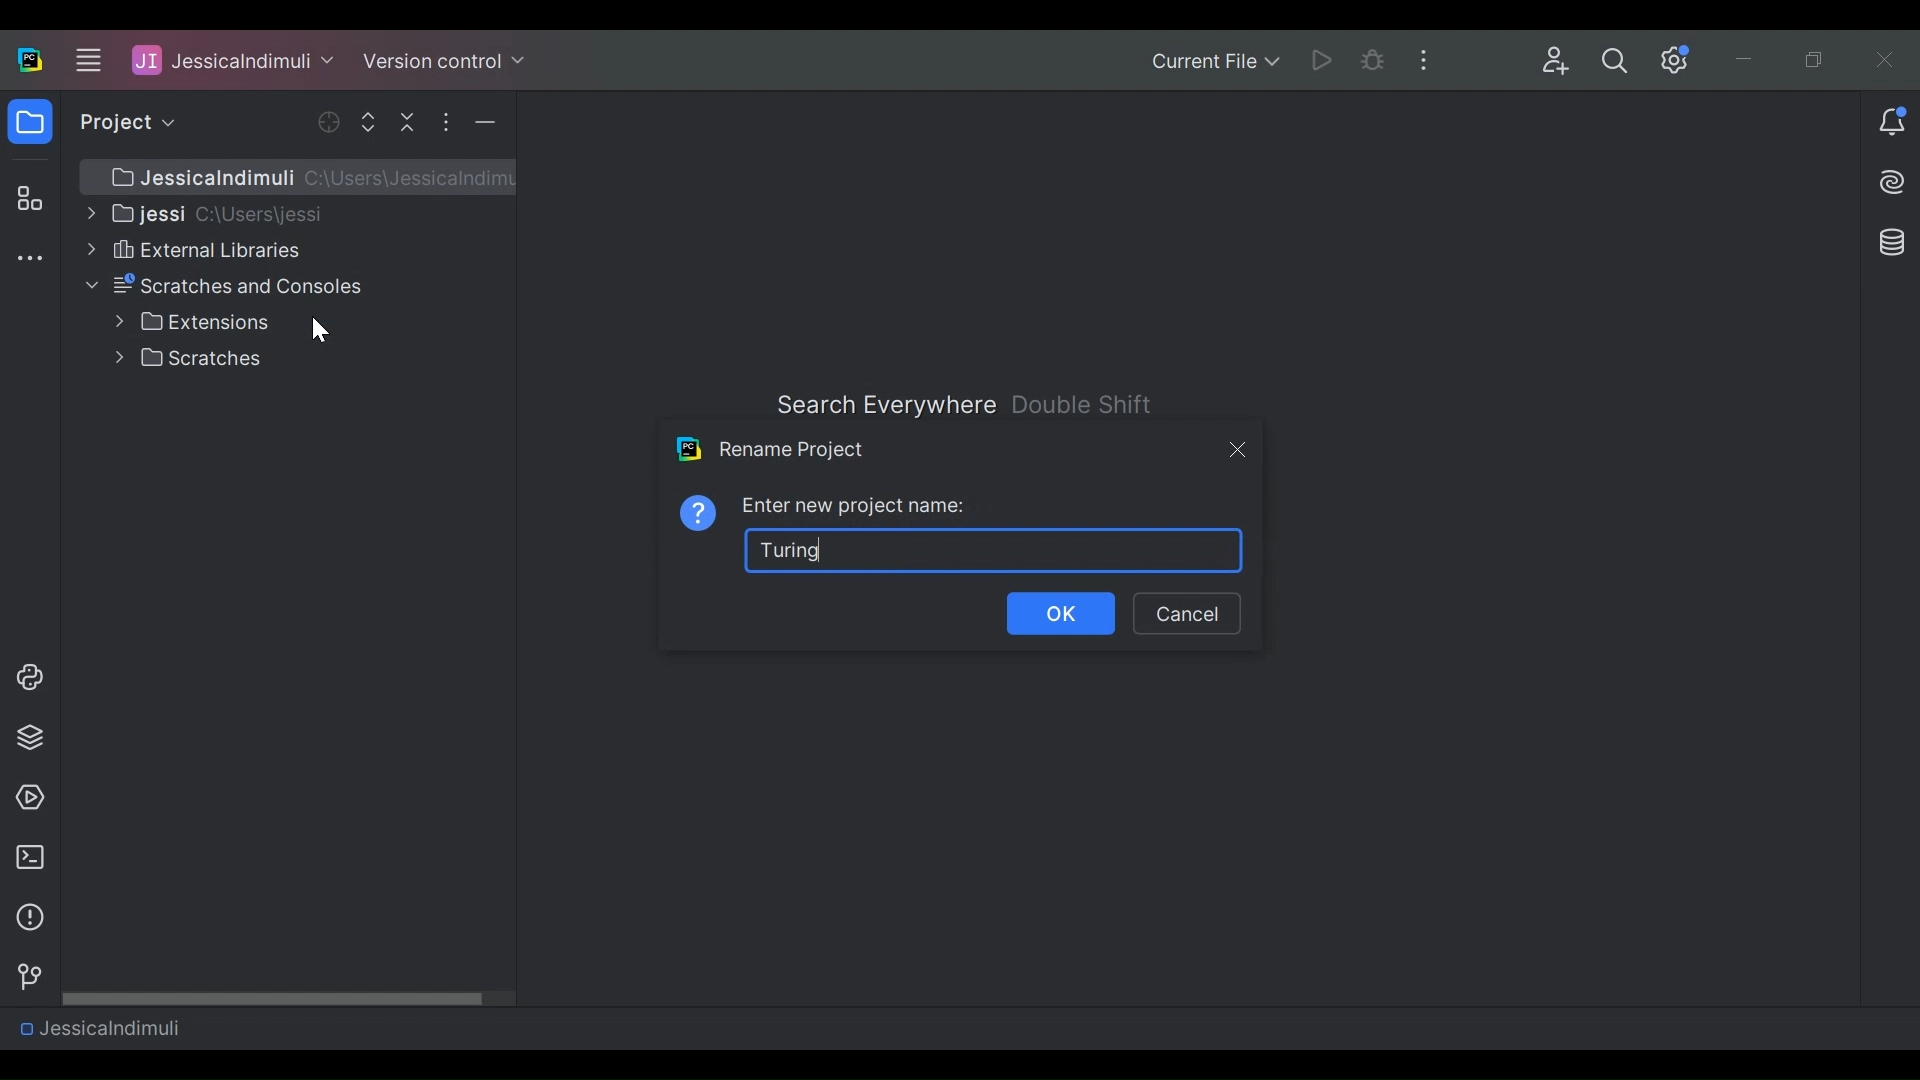 The image size is (1920, 1080). What do you see at coordinates (85, 59) in the screenshot?
I see `Main  menu` at bounding box center [85, 59].